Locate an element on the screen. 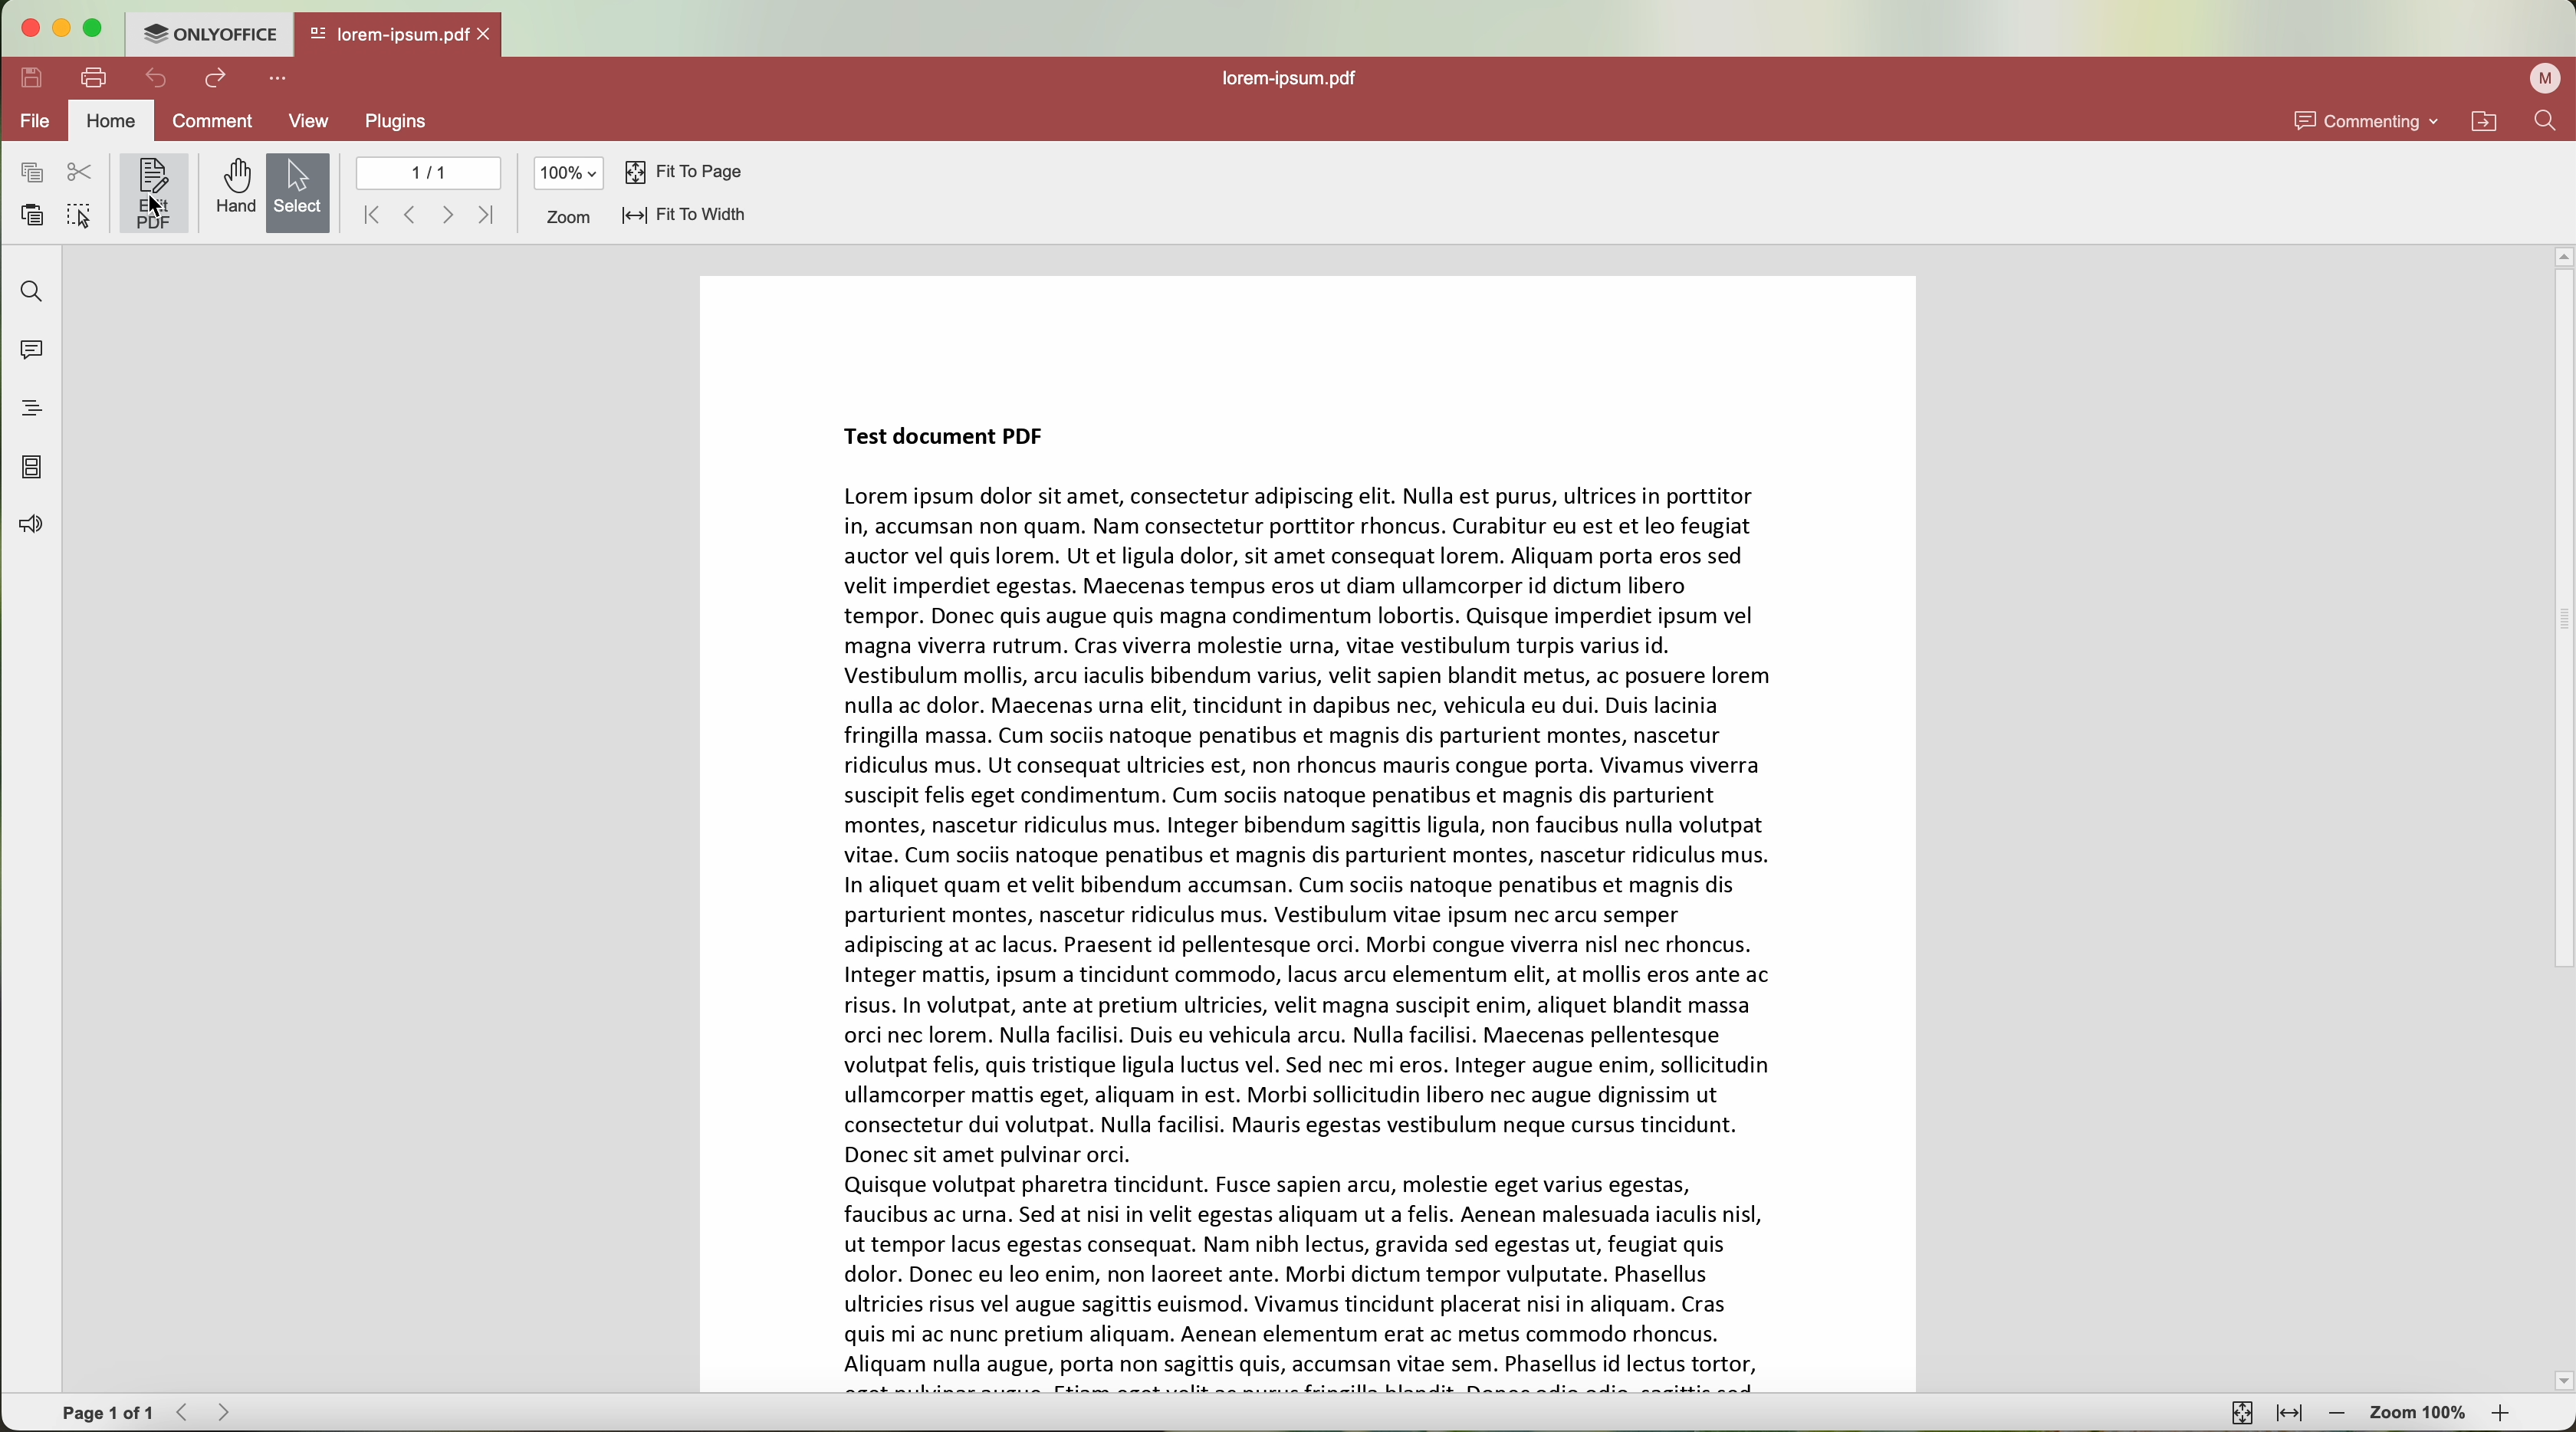 This screenshot has height=1432, width=2576. file name is located at coordinates (1294, 76).